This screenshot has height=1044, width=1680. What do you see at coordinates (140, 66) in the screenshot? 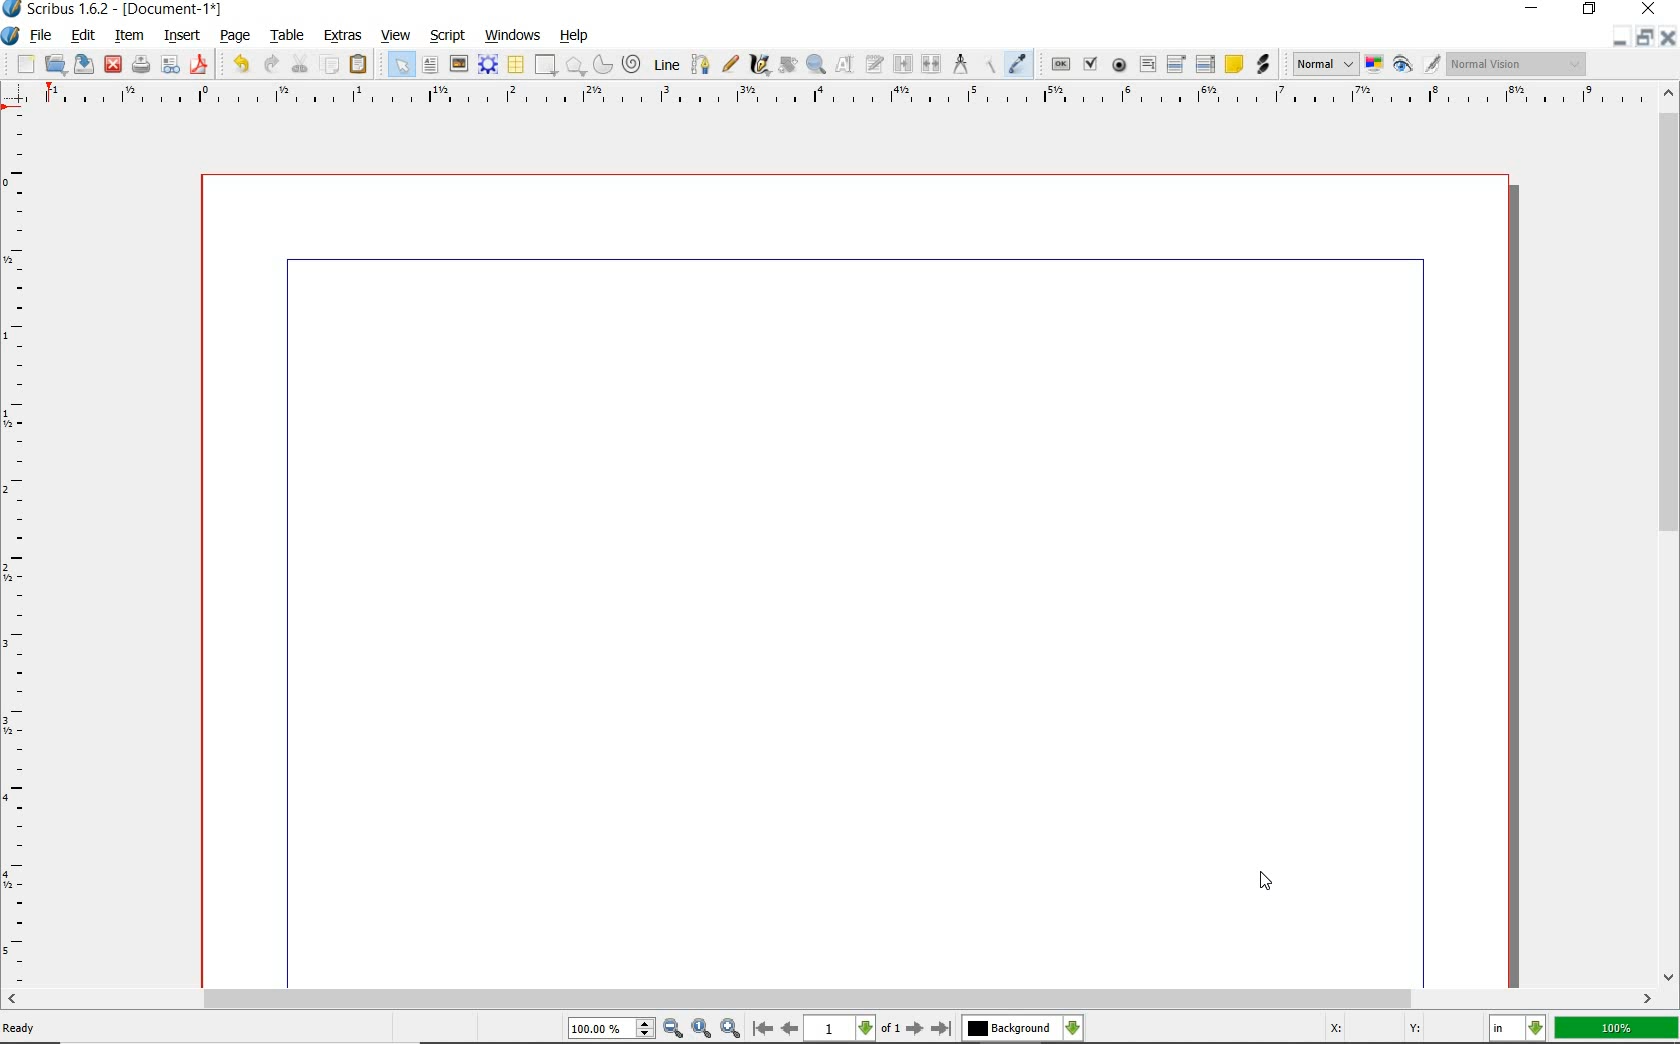
I see `preflight verifier` at bounding box center [140, 66].